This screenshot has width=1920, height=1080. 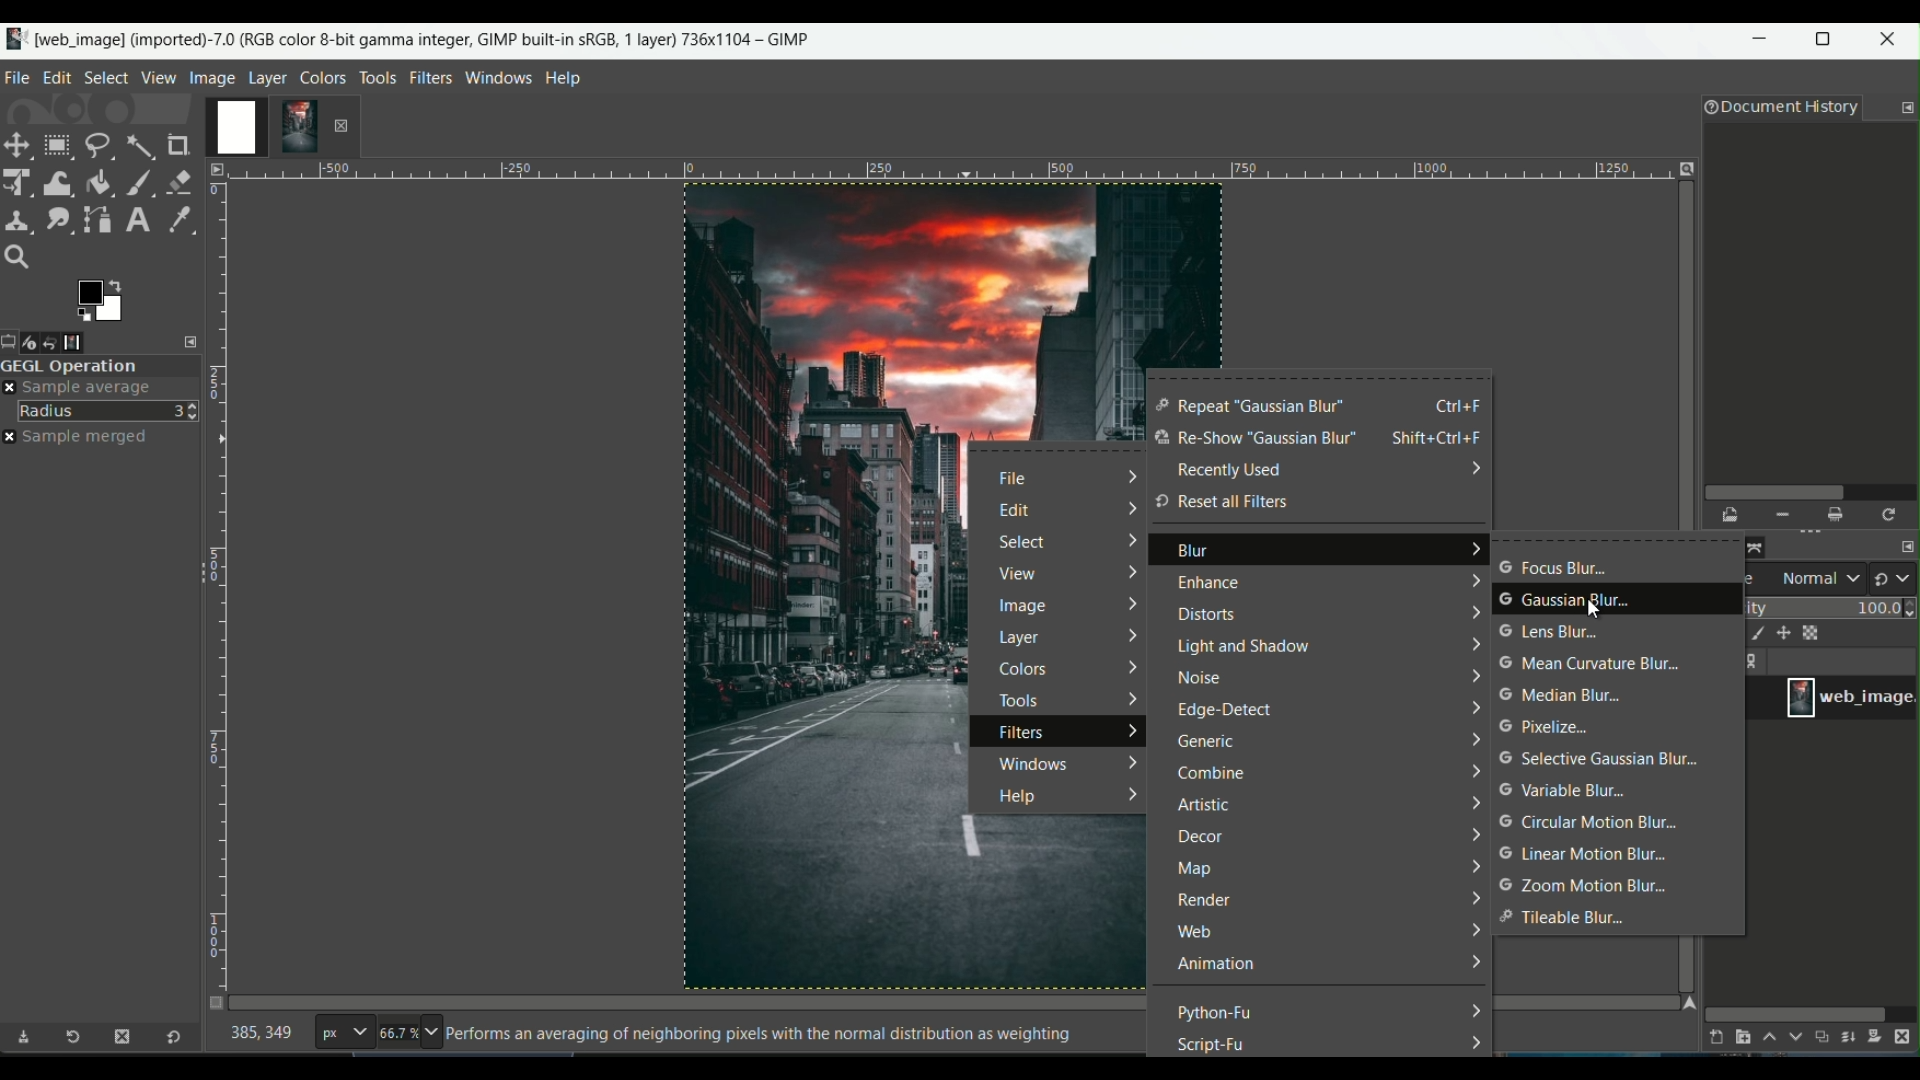 I want to click on create new layer, so click(x=1712, y=1037).